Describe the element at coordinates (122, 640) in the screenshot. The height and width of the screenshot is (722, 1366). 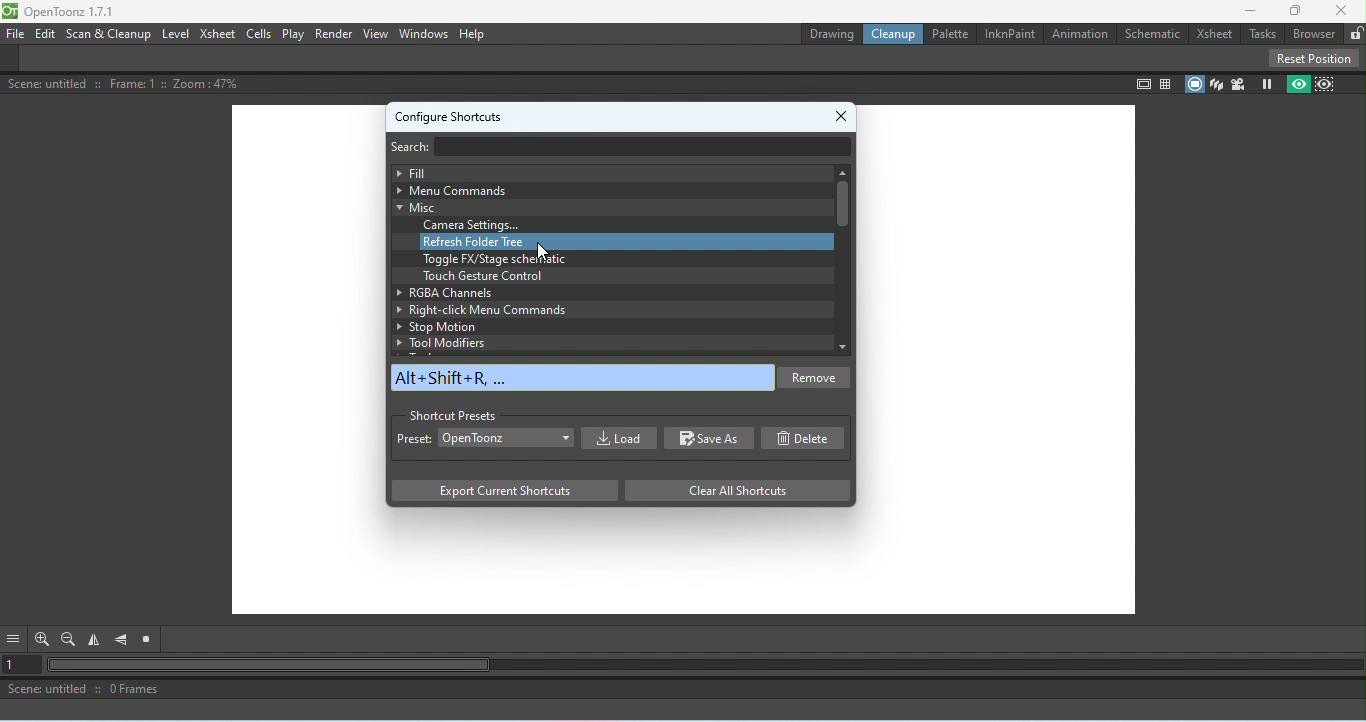
I see `Flip vertically` at that location.